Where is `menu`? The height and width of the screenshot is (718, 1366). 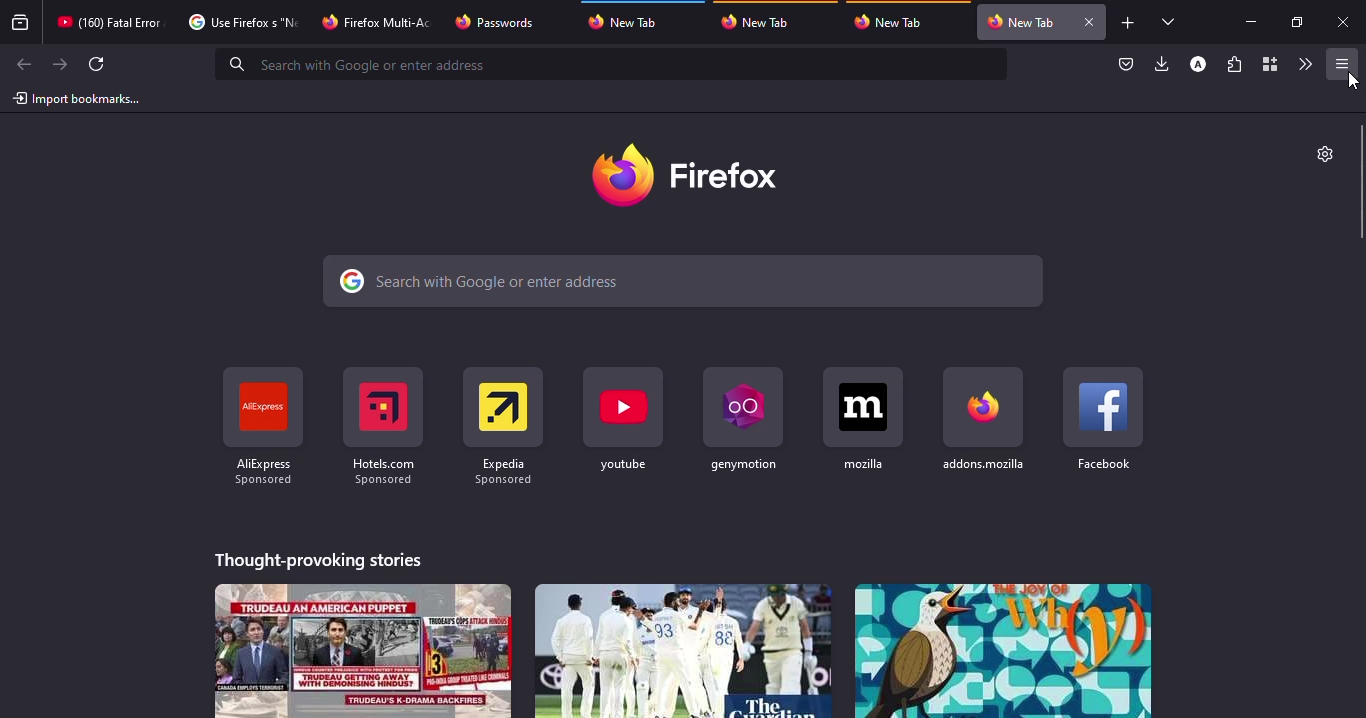 menu is located at coordinates (1338, 64).